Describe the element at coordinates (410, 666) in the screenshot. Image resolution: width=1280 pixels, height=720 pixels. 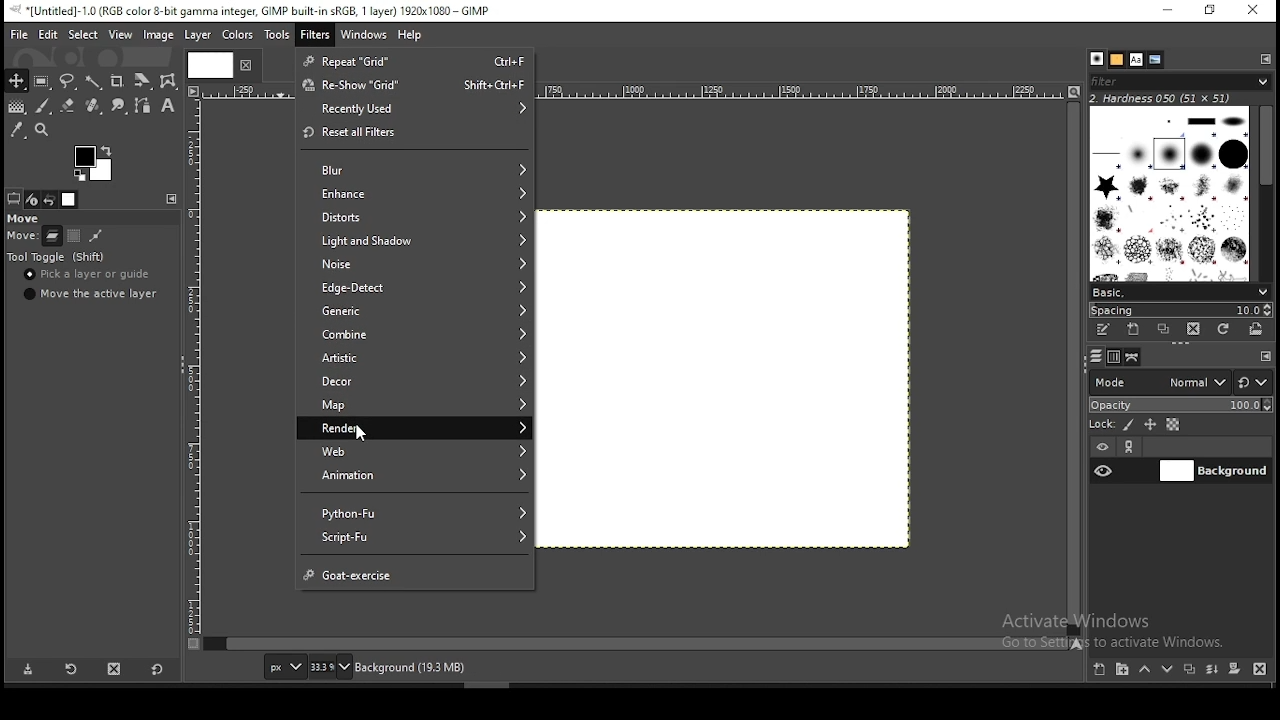
I see `background (19.3mb)` at that location.